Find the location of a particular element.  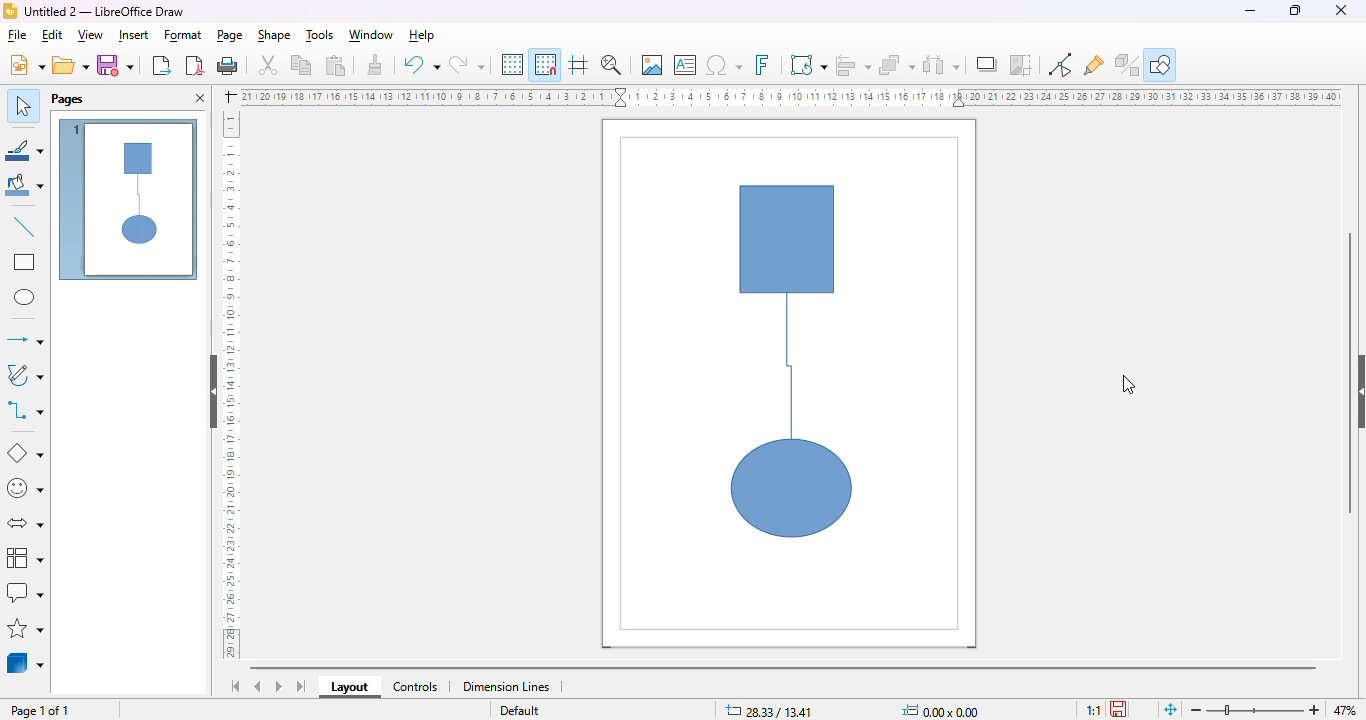

two shapes connected using the connector tool is located at coordinates (791, 360).